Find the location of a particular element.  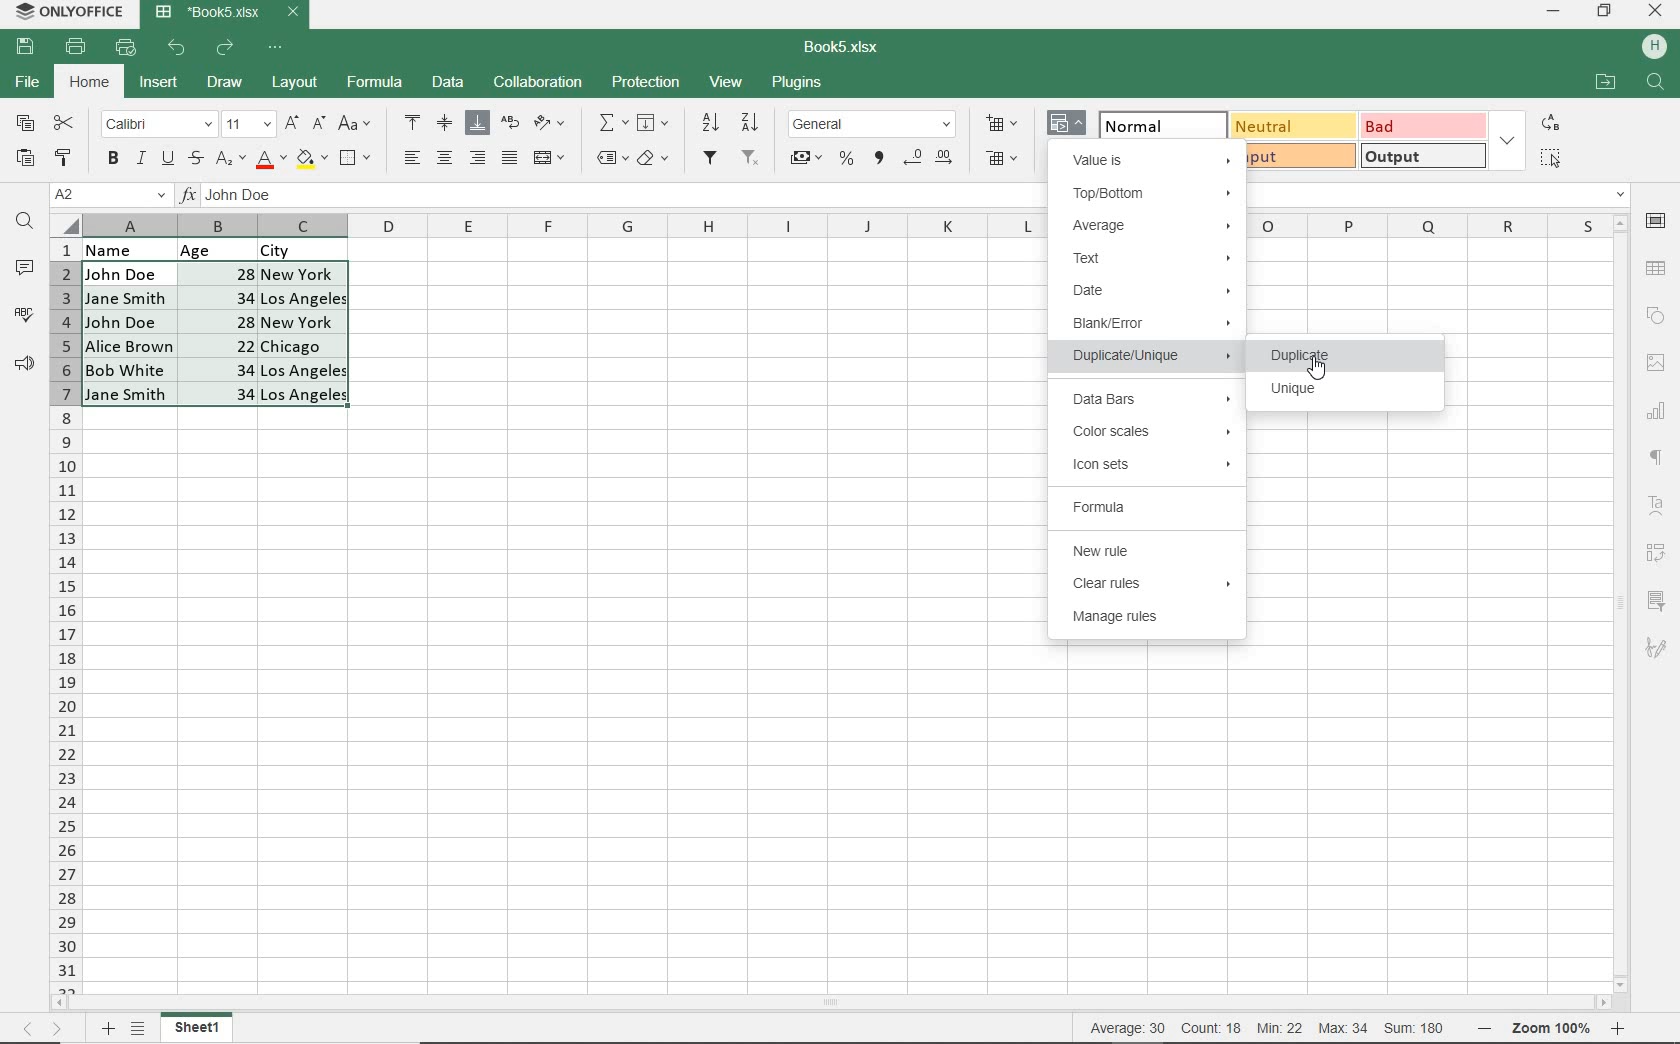

IMAGE is located at coordinates (1655, 363).